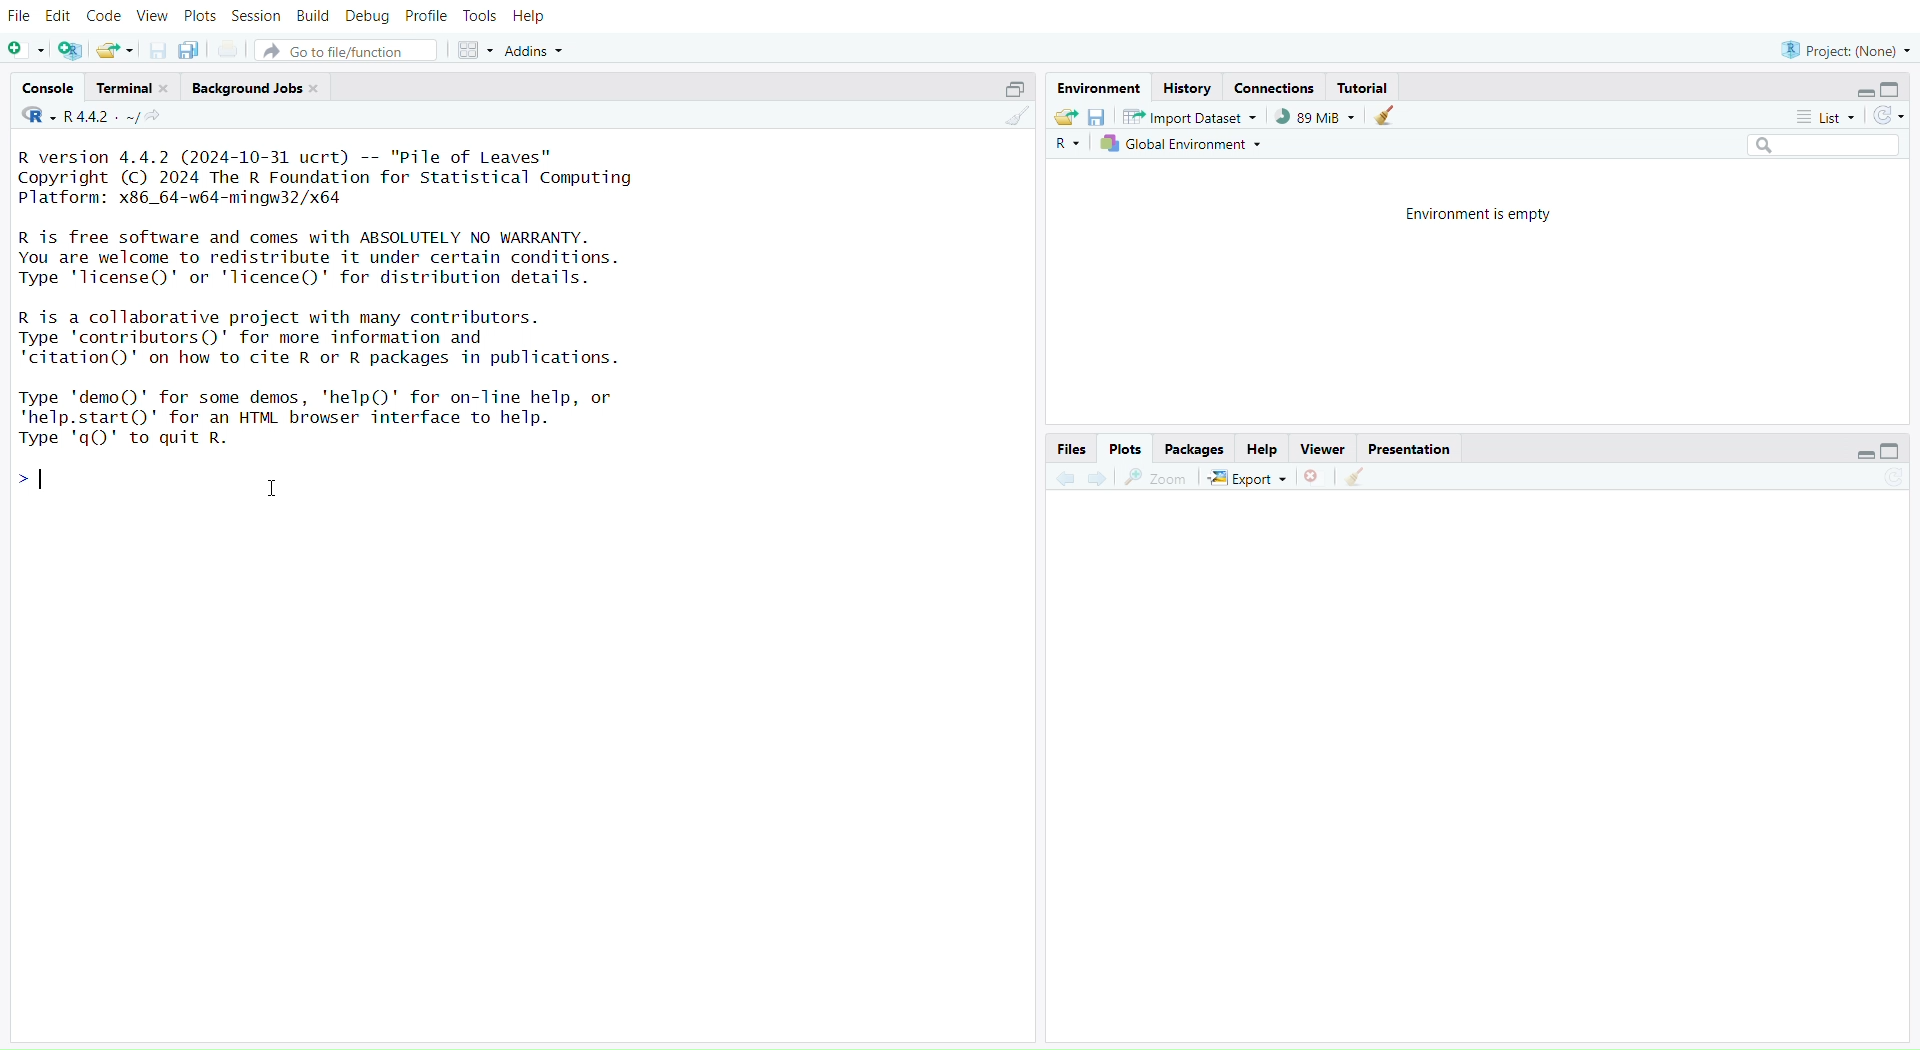  Describe the element at coordinates (151, 16) in the screenshot. I see `View` at that location.